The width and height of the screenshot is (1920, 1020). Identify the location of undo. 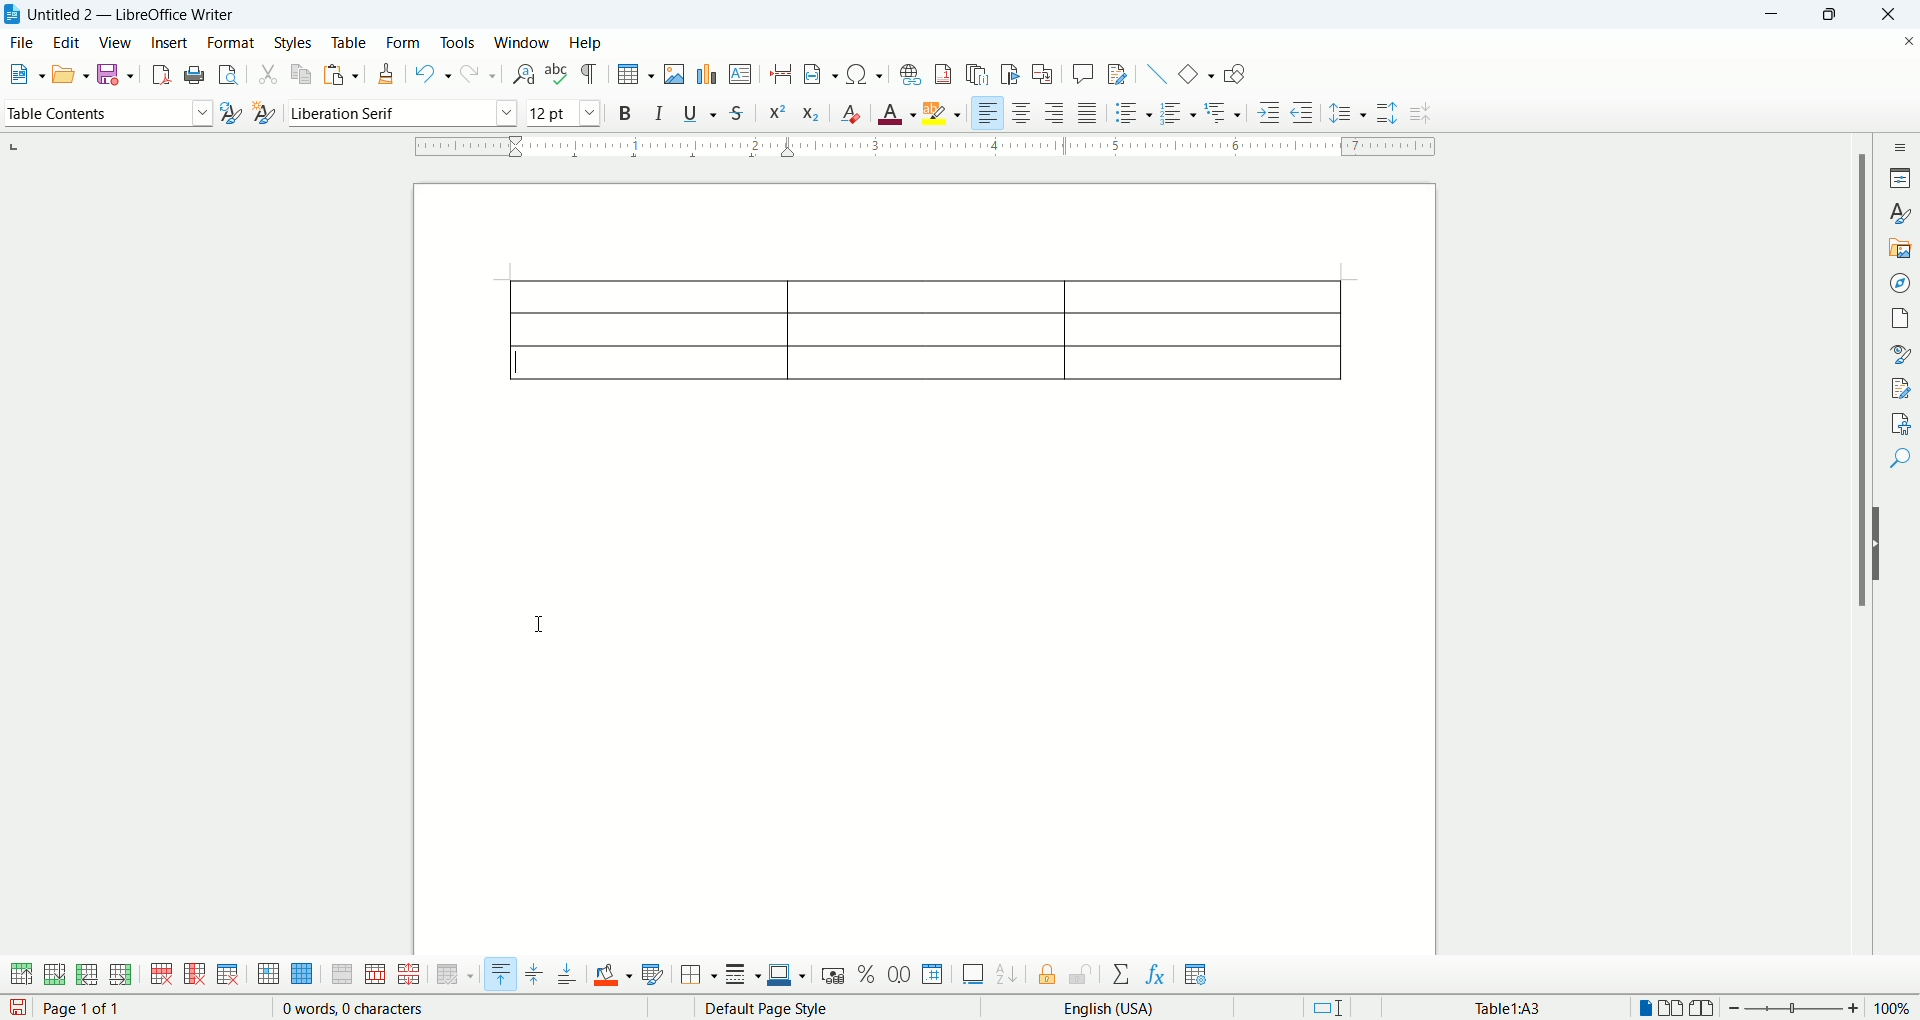
(434, 74).